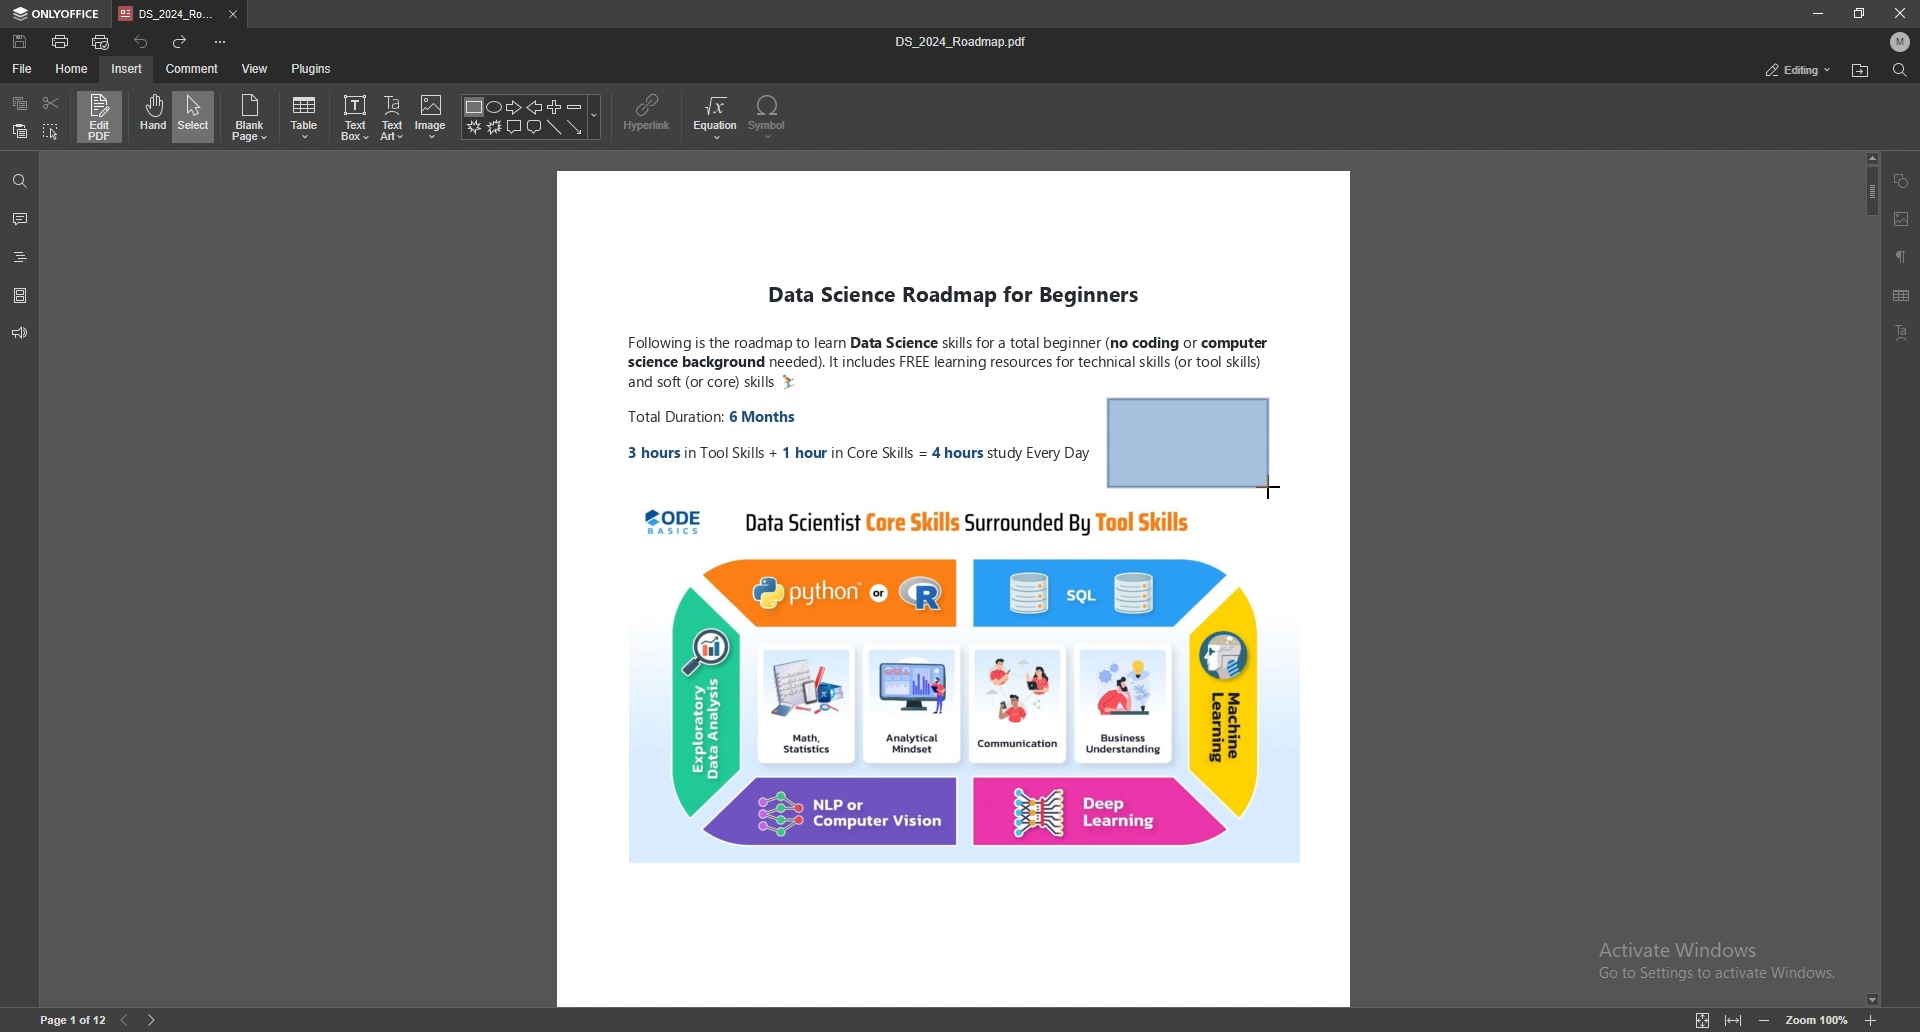 The width and height of the screenshot is (1920, 1032). I want to click on pdf, so click(1186, 691).